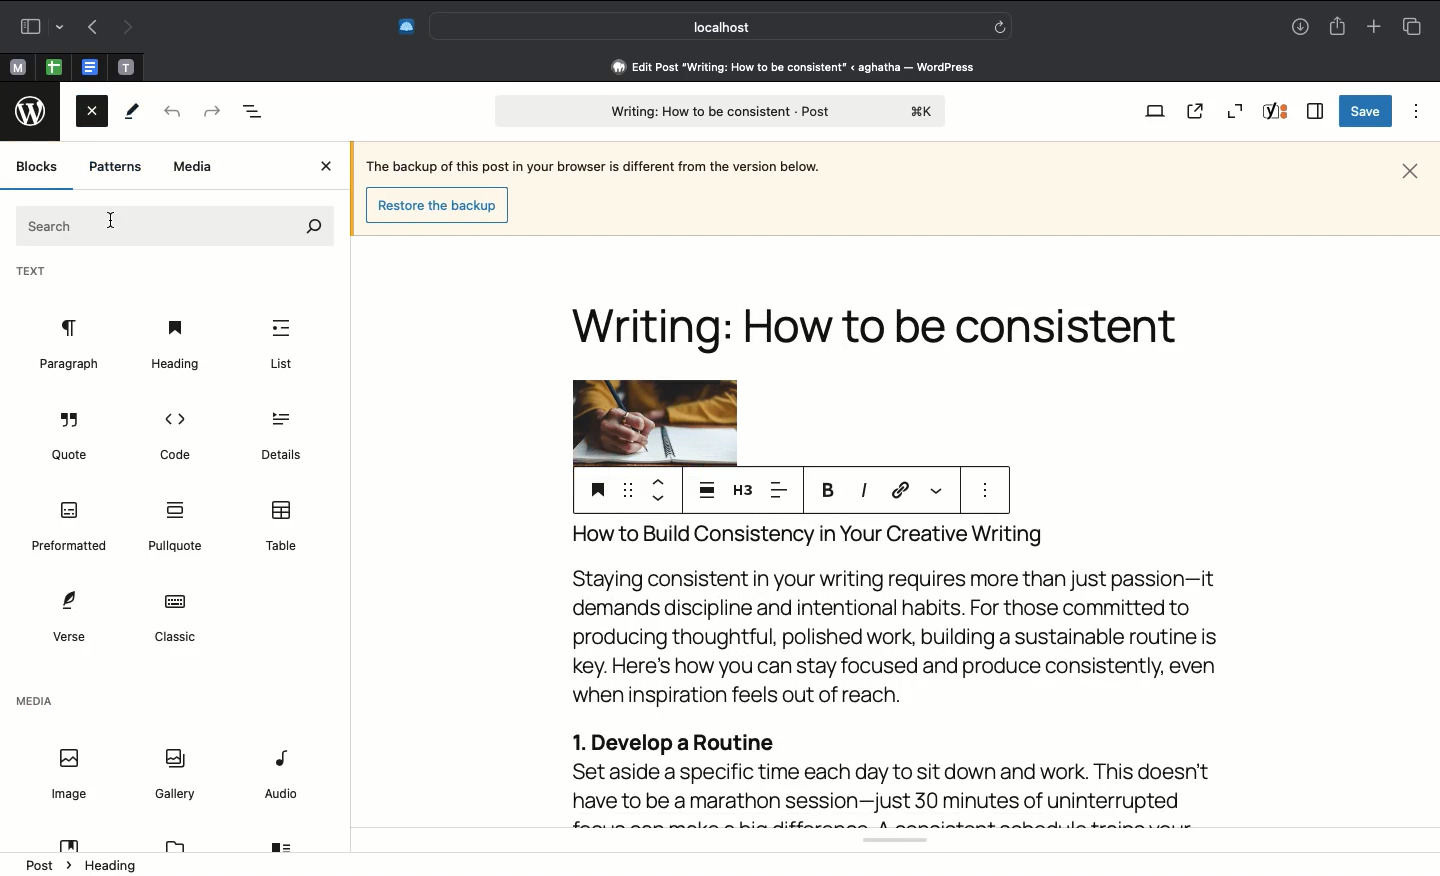 This screenshot has width=1440, height=876. What do you see at coordinates (70, 527) in the screenshot?
I see `Preformatted` at bounding box center [70, 527].